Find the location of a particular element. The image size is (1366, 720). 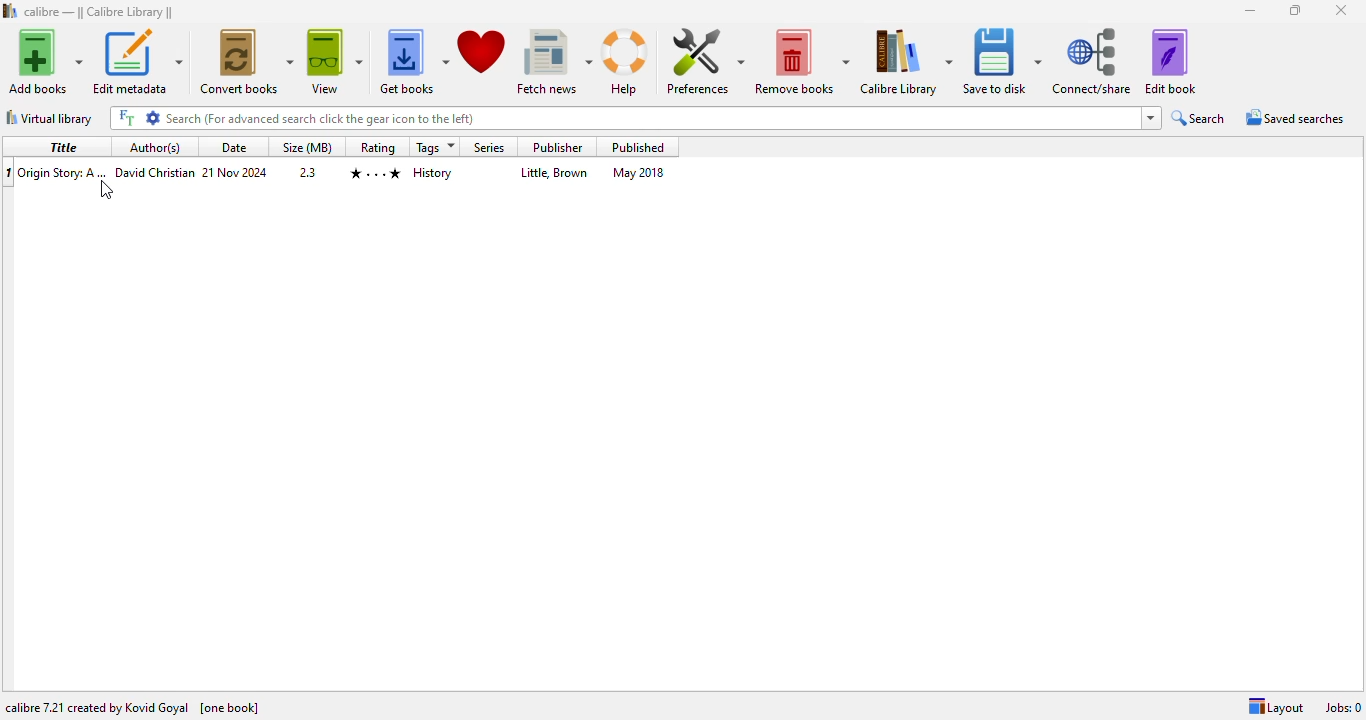

get books is located at coordinates (412, 62).